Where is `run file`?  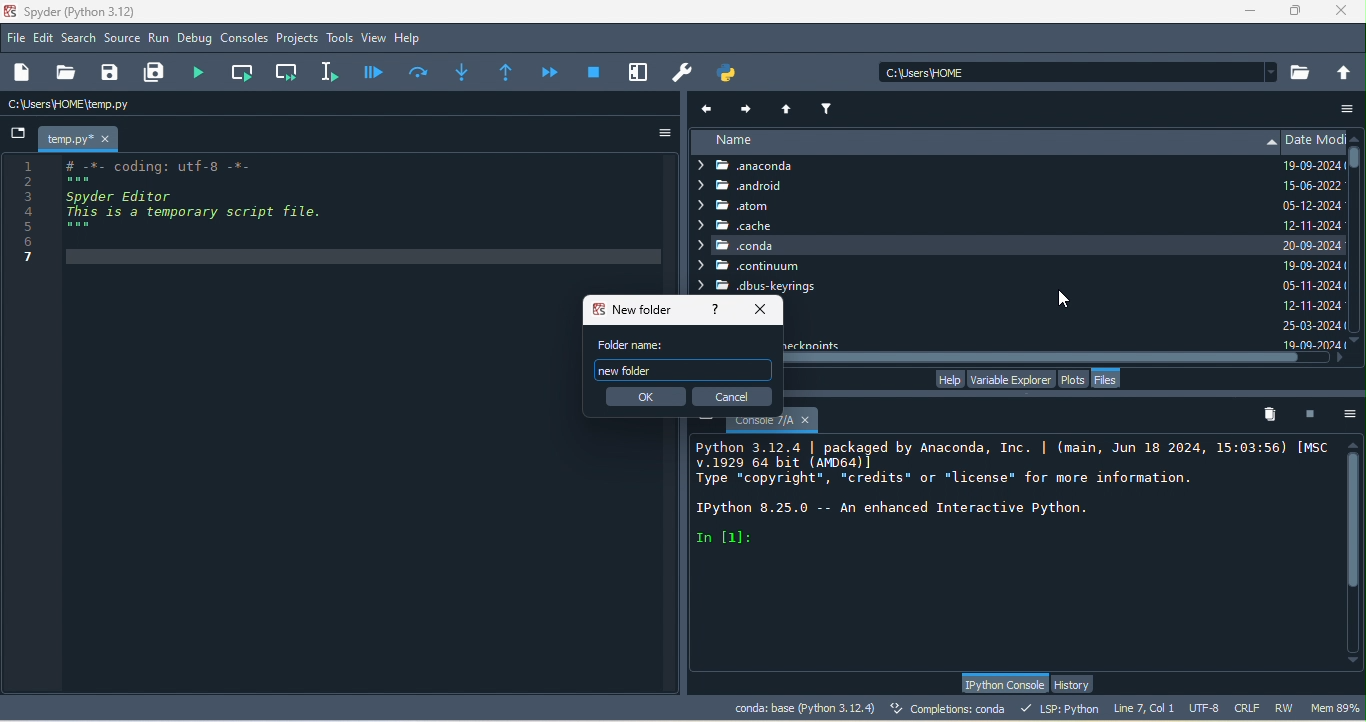
run file is located at coordinates (204, 72).